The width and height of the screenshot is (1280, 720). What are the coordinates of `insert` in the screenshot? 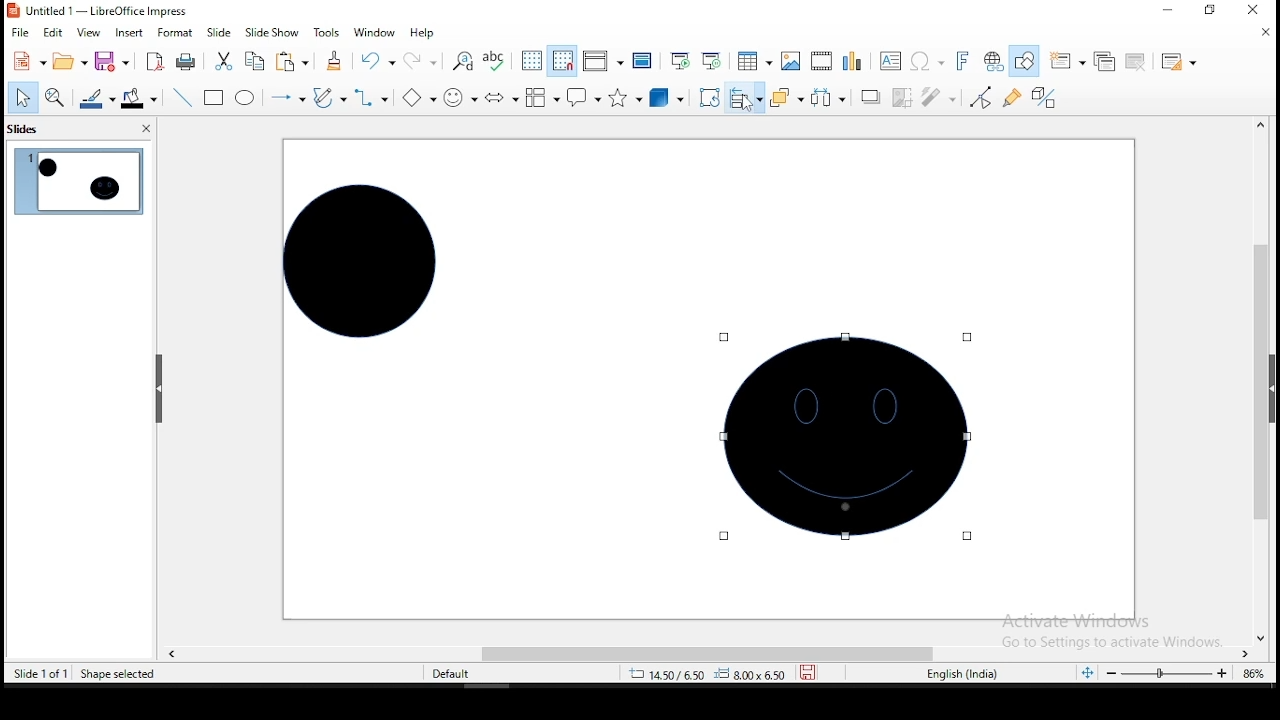 It's located at (129, 33).